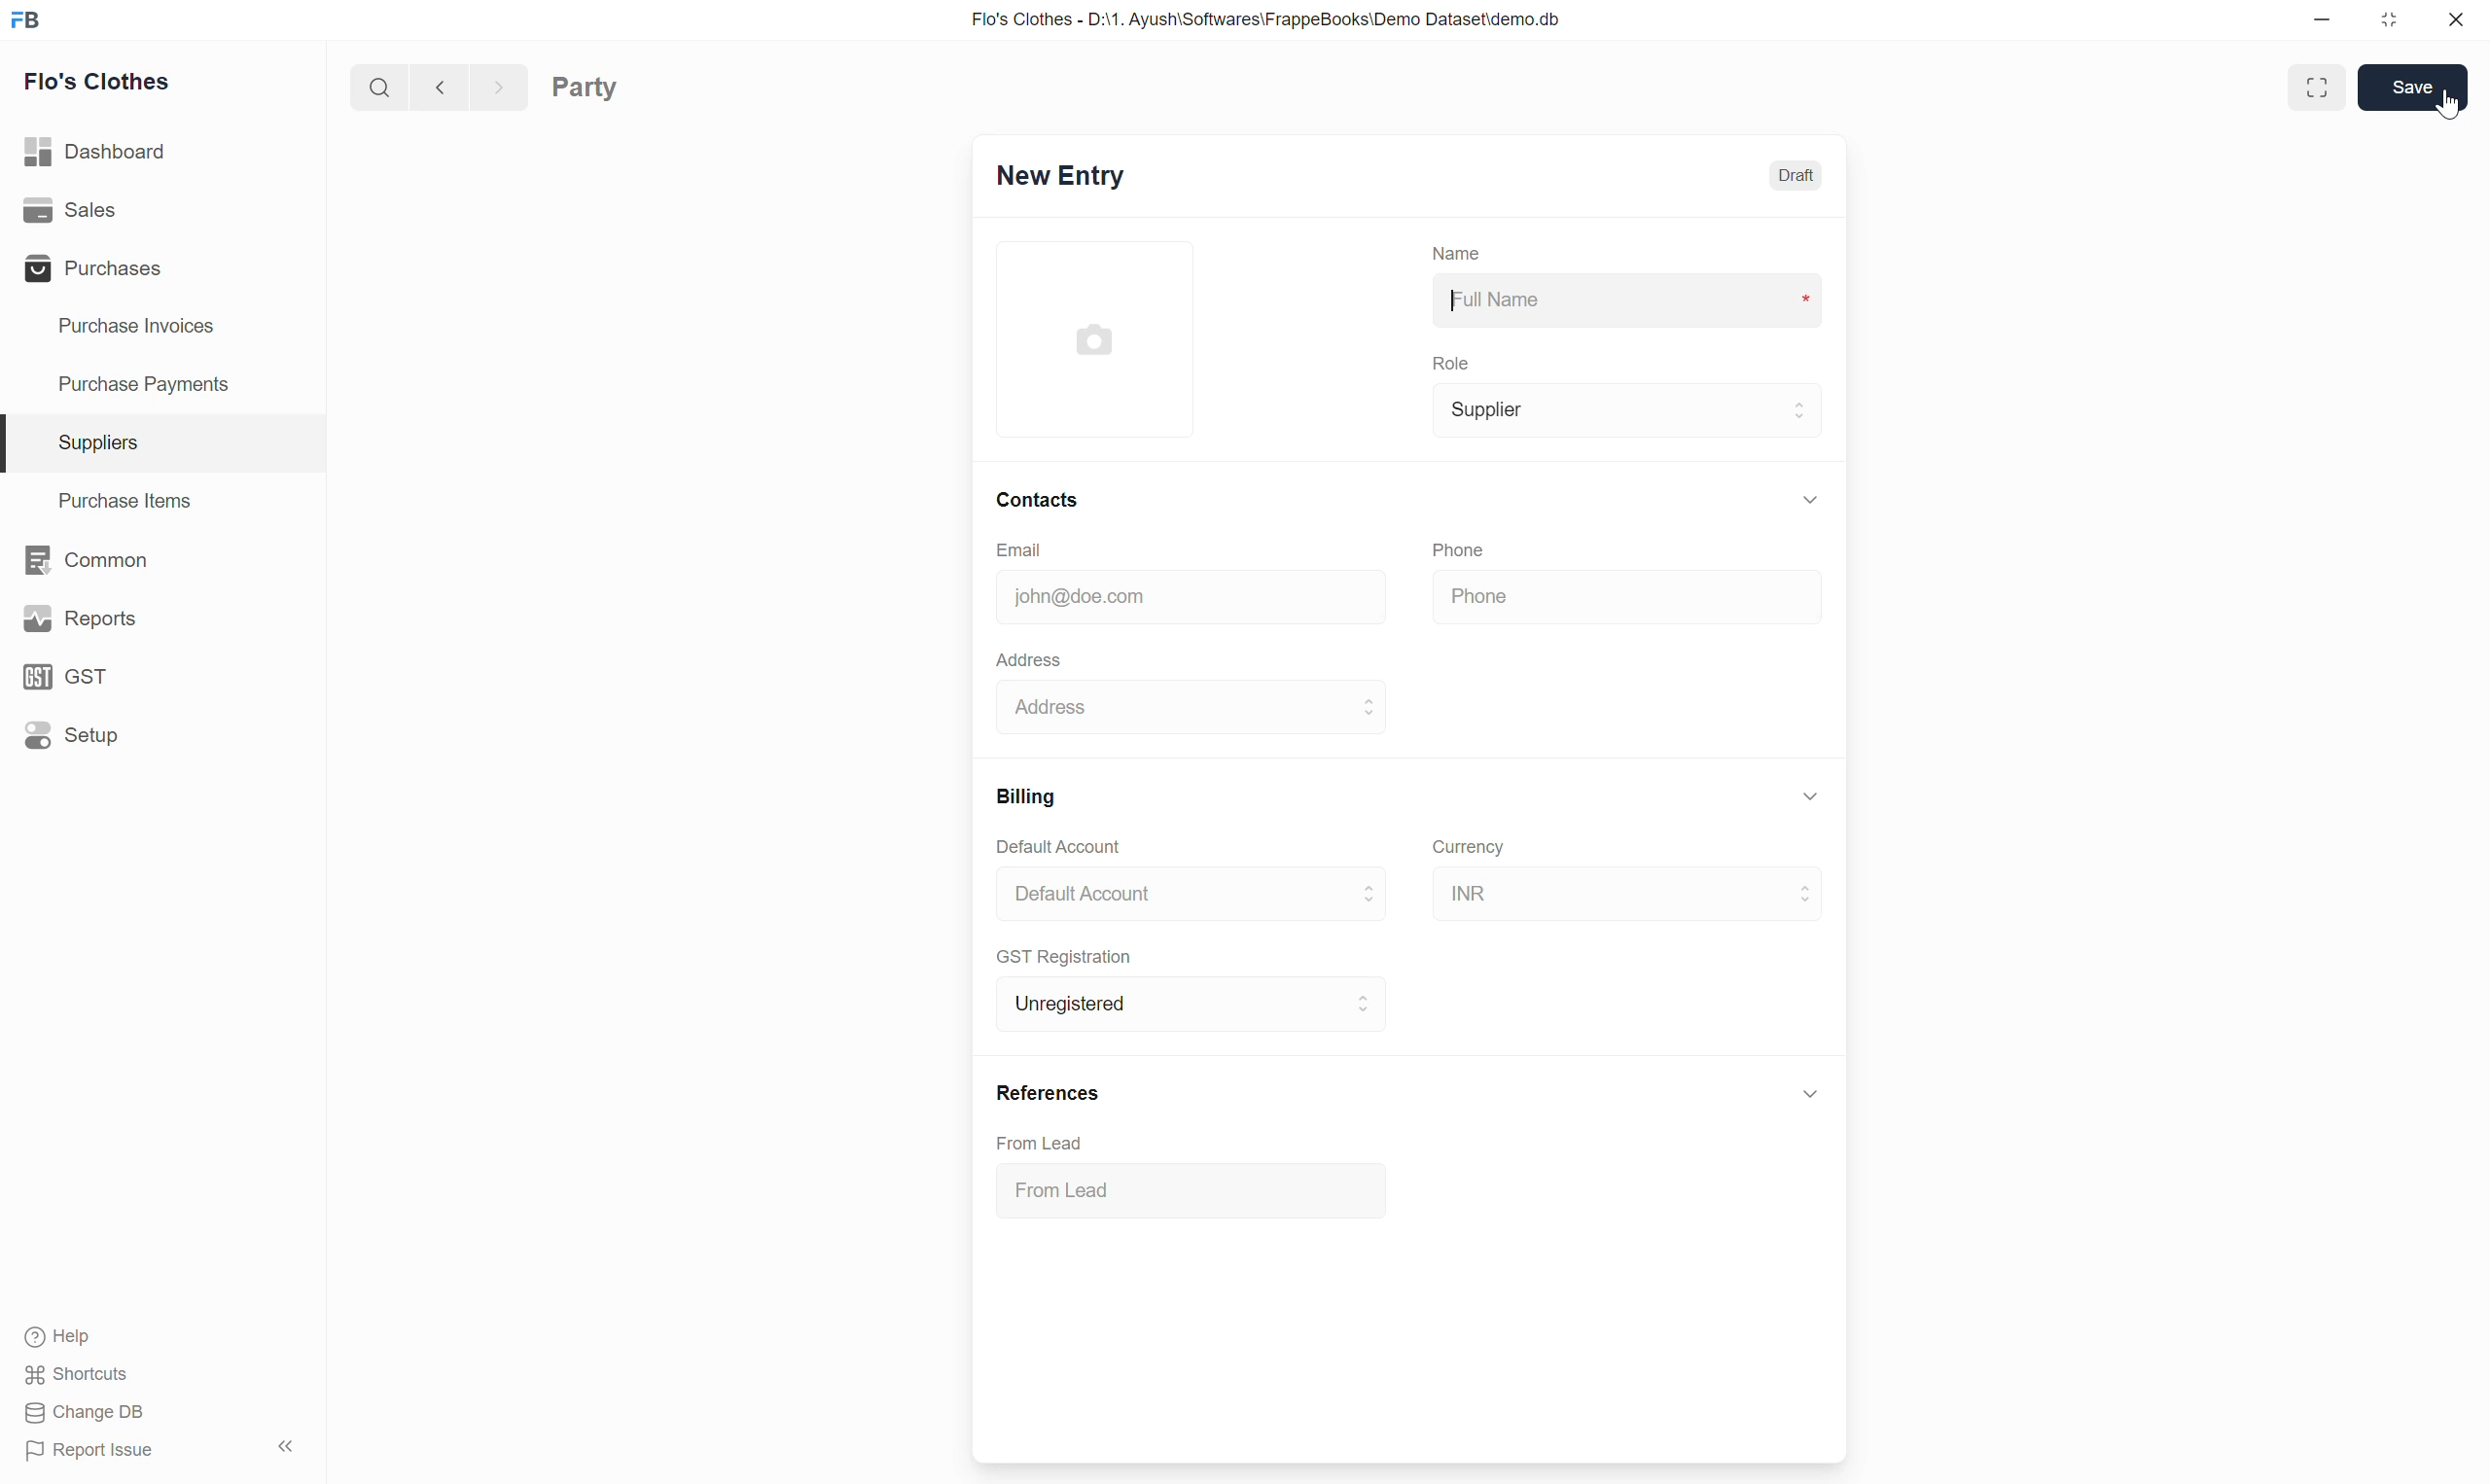 This screenshot has width=2490, height=1484. What do you see at coordinates (1628, 893) in the screenshot?
I see `INR` at bounding box center [1628, 893].